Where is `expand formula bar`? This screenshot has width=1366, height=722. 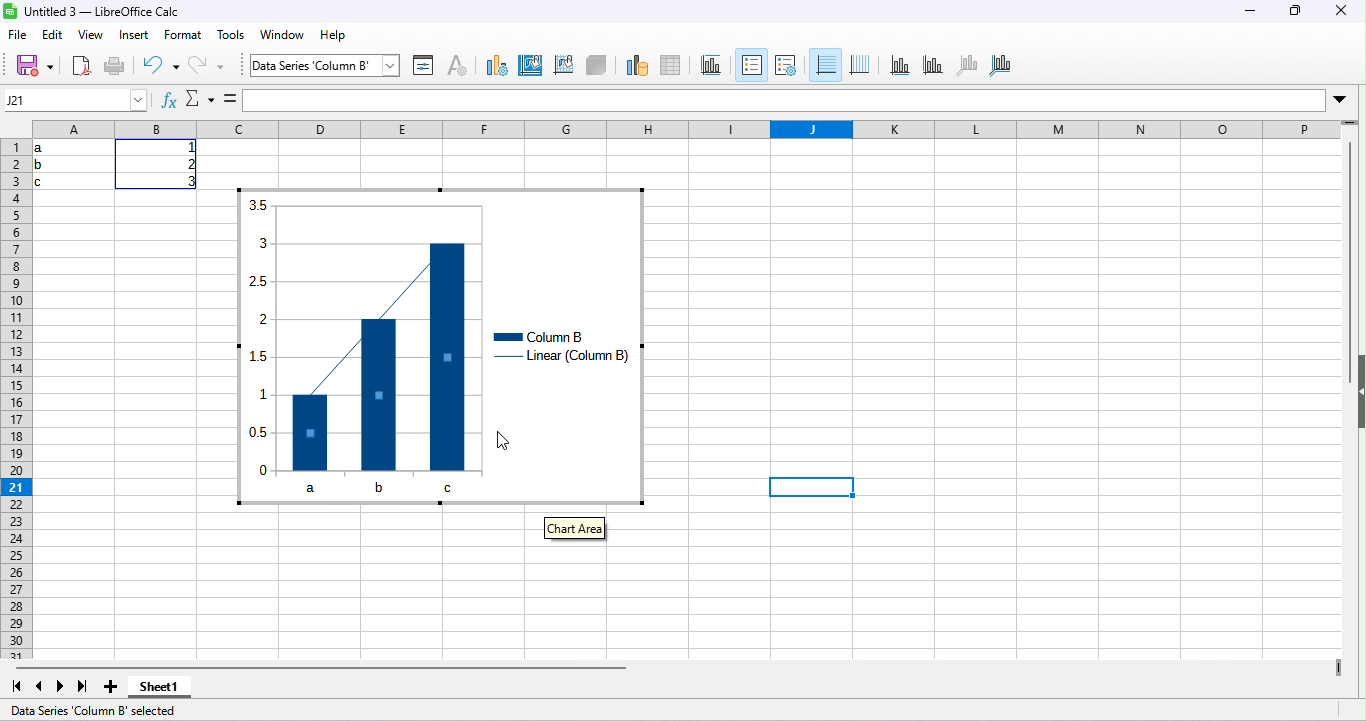 expand formula bar is located at coordinates (1346, 98).